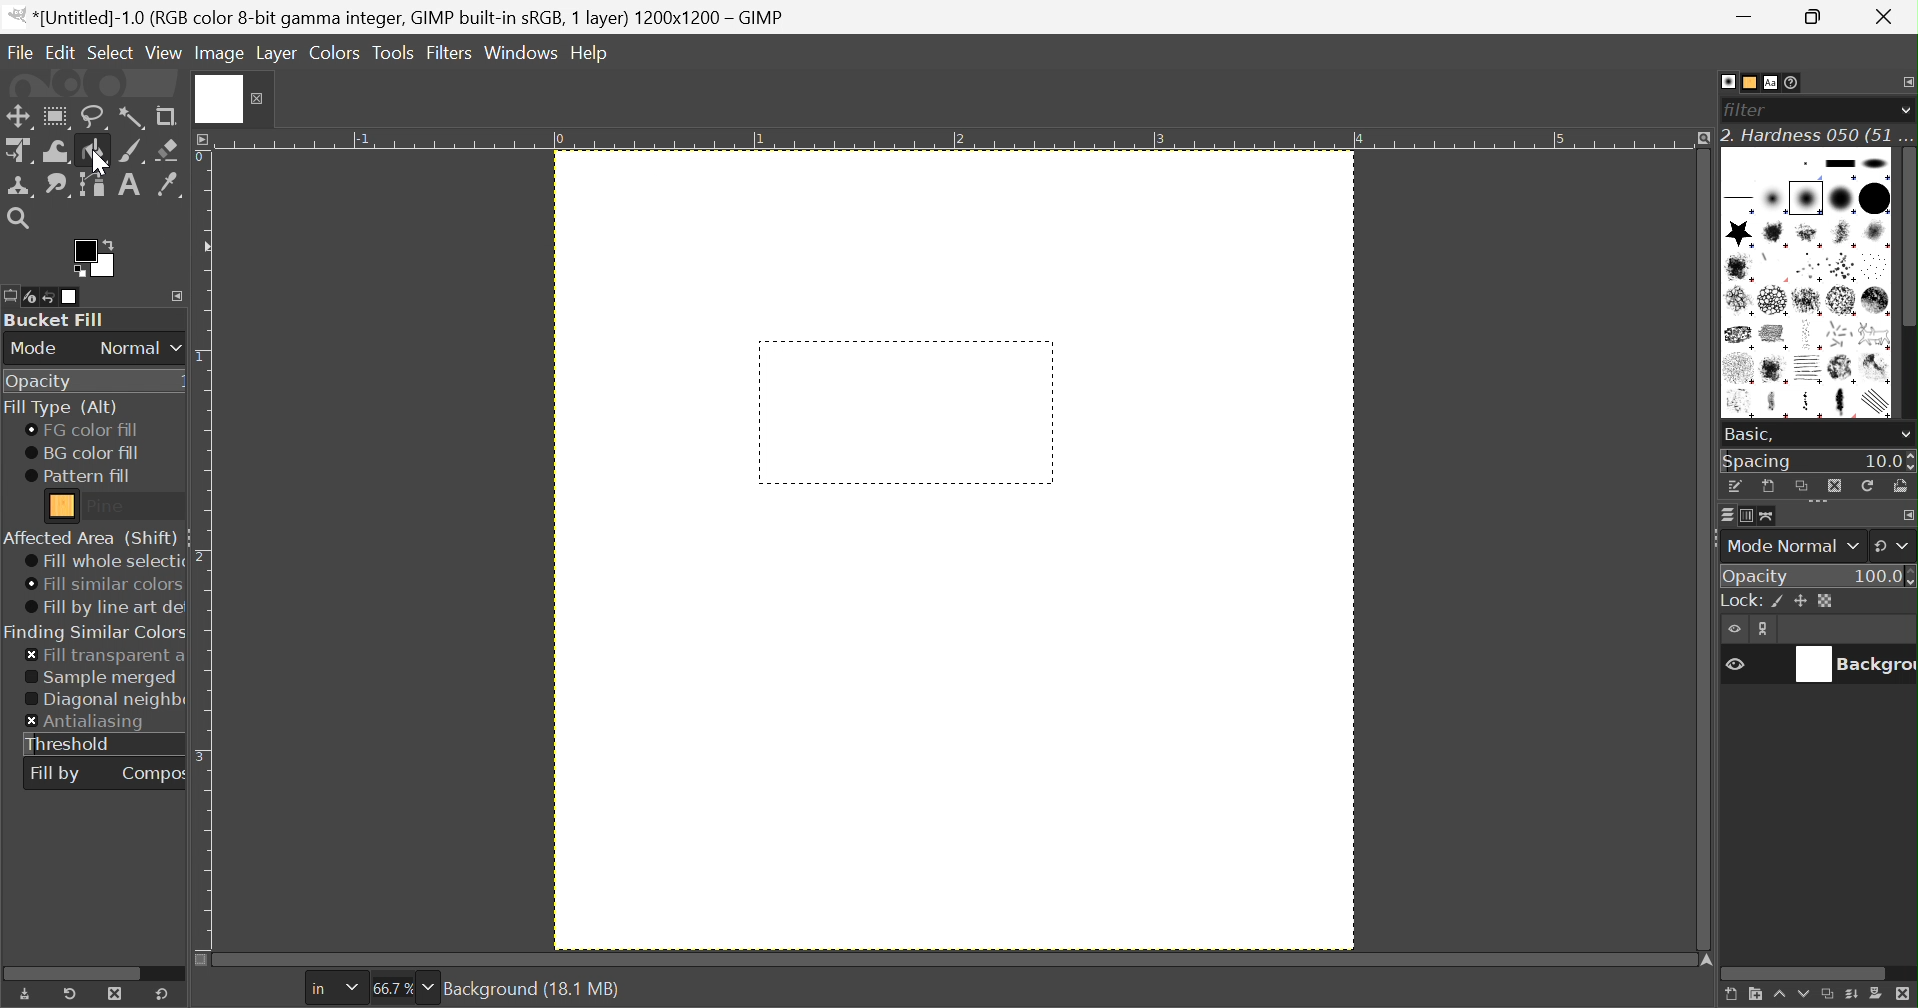  I want to click on Channels, so click(1741, 518).